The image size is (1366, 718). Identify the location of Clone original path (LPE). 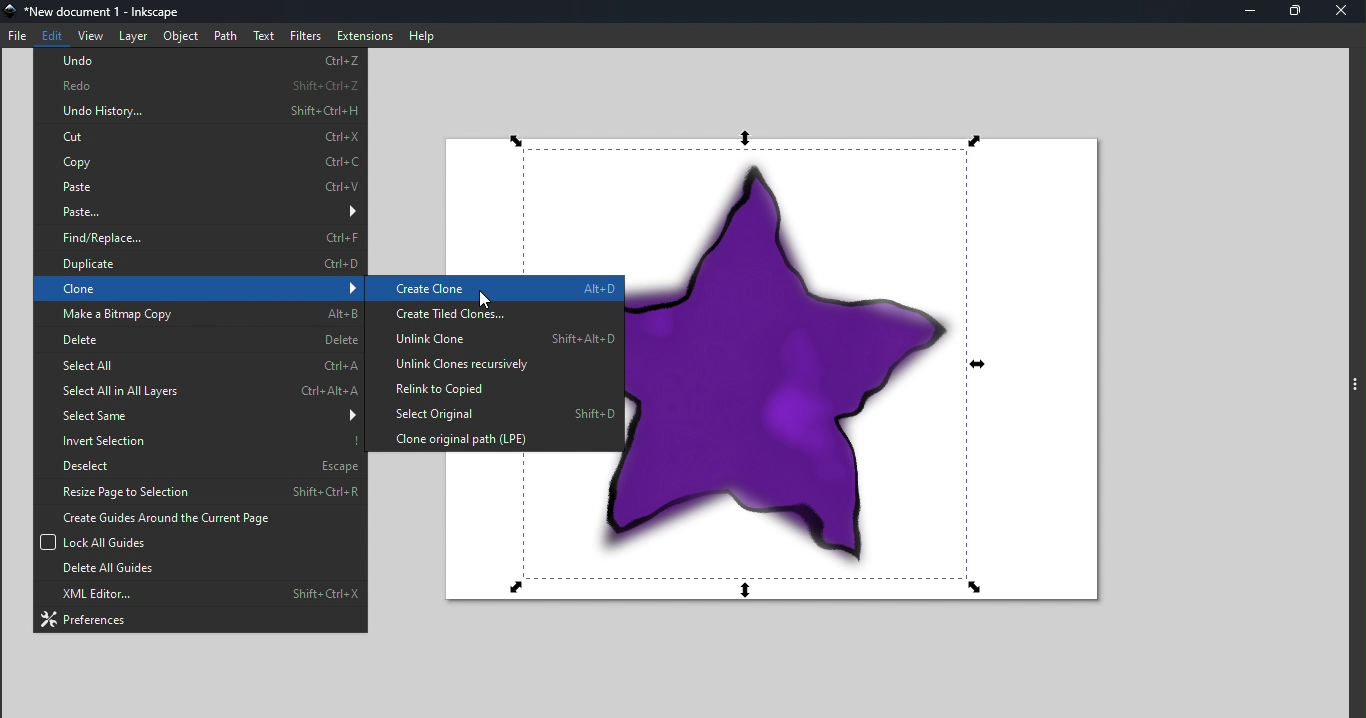
(494, 438).